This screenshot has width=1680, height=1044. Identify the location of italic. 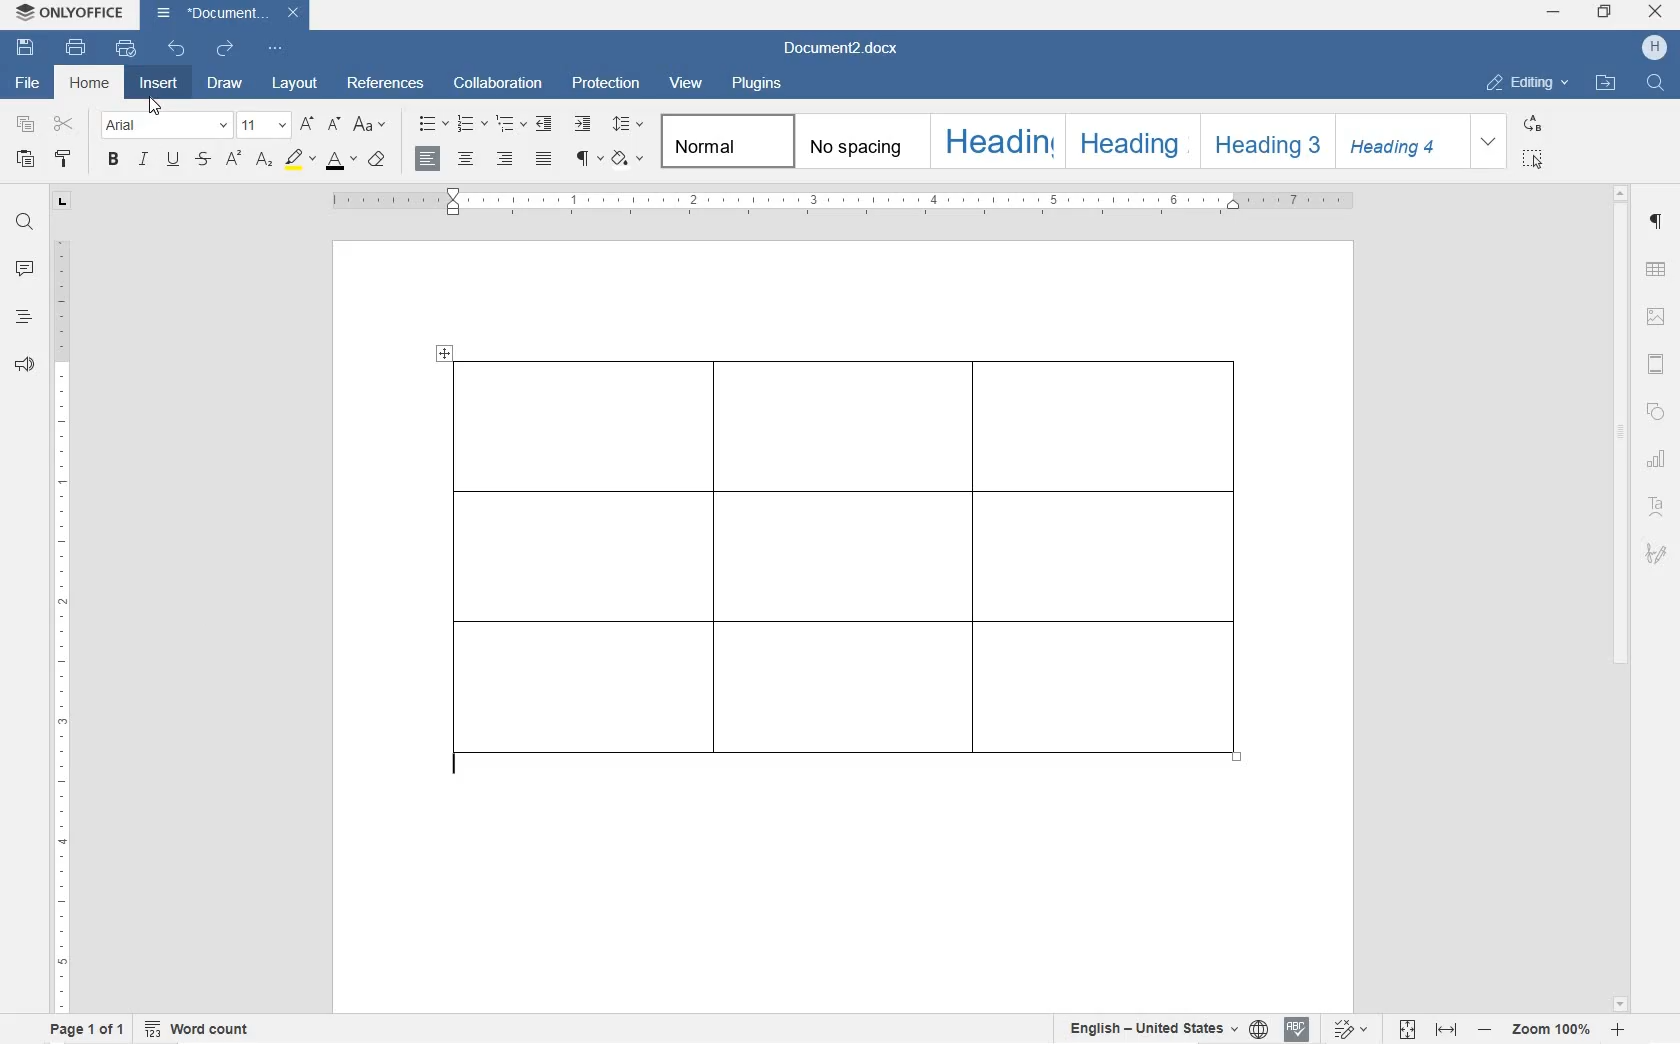
(143, 159).